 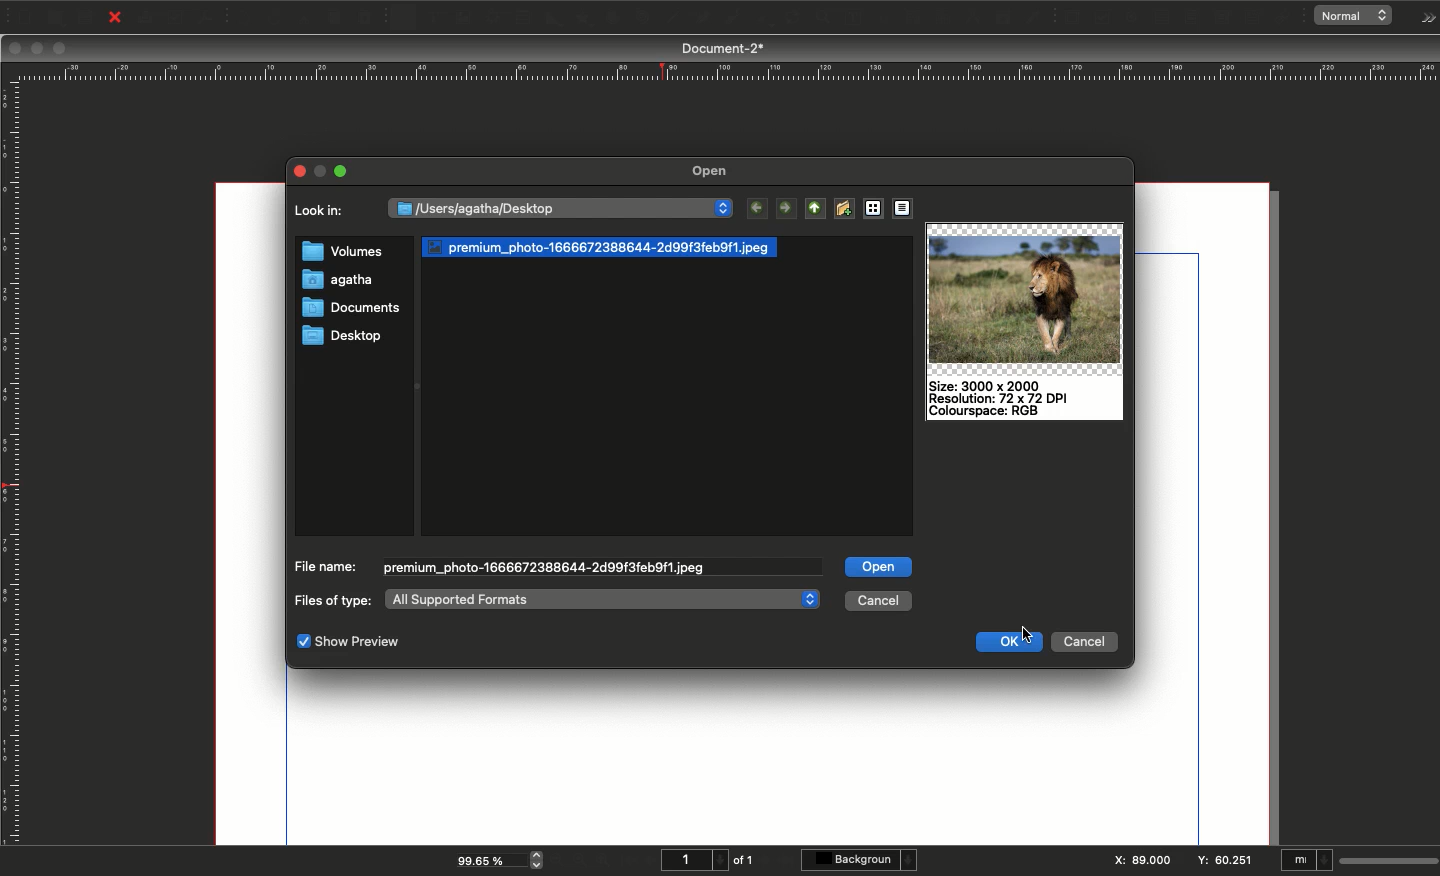 What do you see at coordinates (39, 49) in the screenshot?
I see `Minimize` at bounding box center [39, 49].